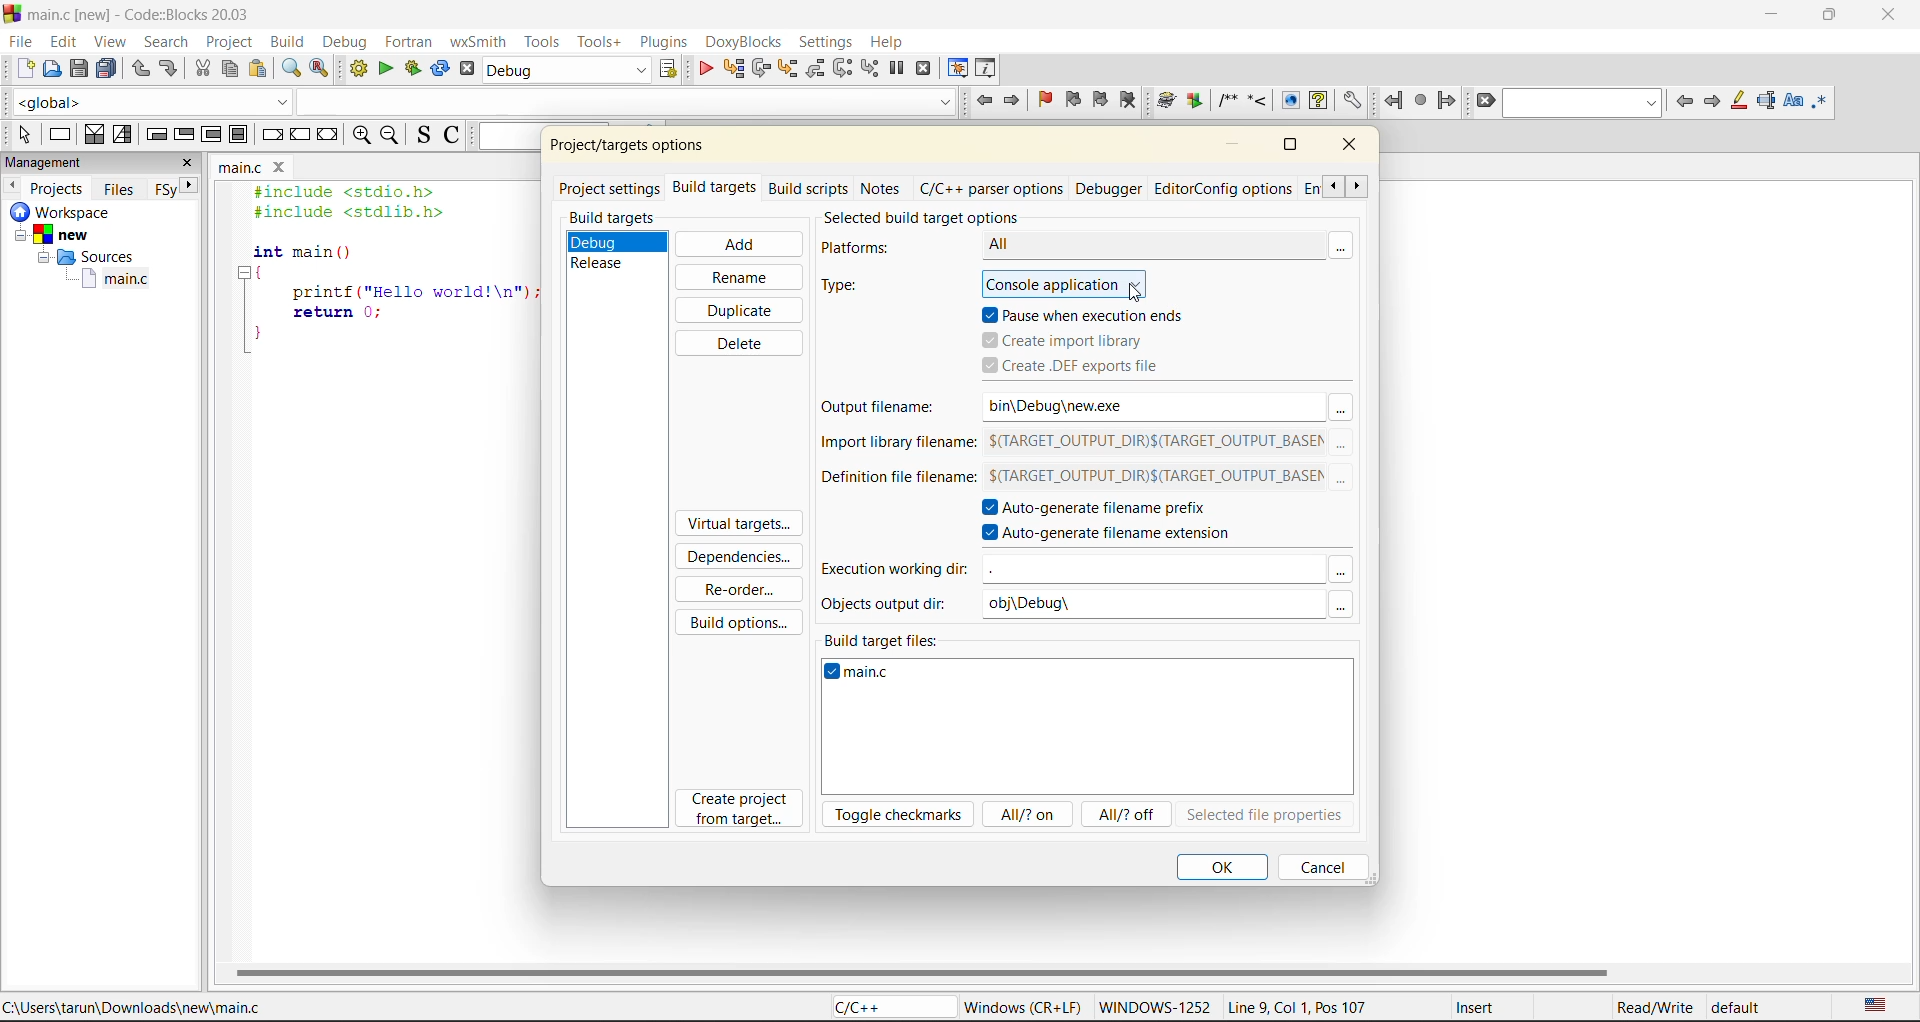 The height and width of the screenshot is (1022, 1920). What do you see at coordinates (897, 440) in the screenshot?
I see `import library filename` at bounding box center [897, 440].